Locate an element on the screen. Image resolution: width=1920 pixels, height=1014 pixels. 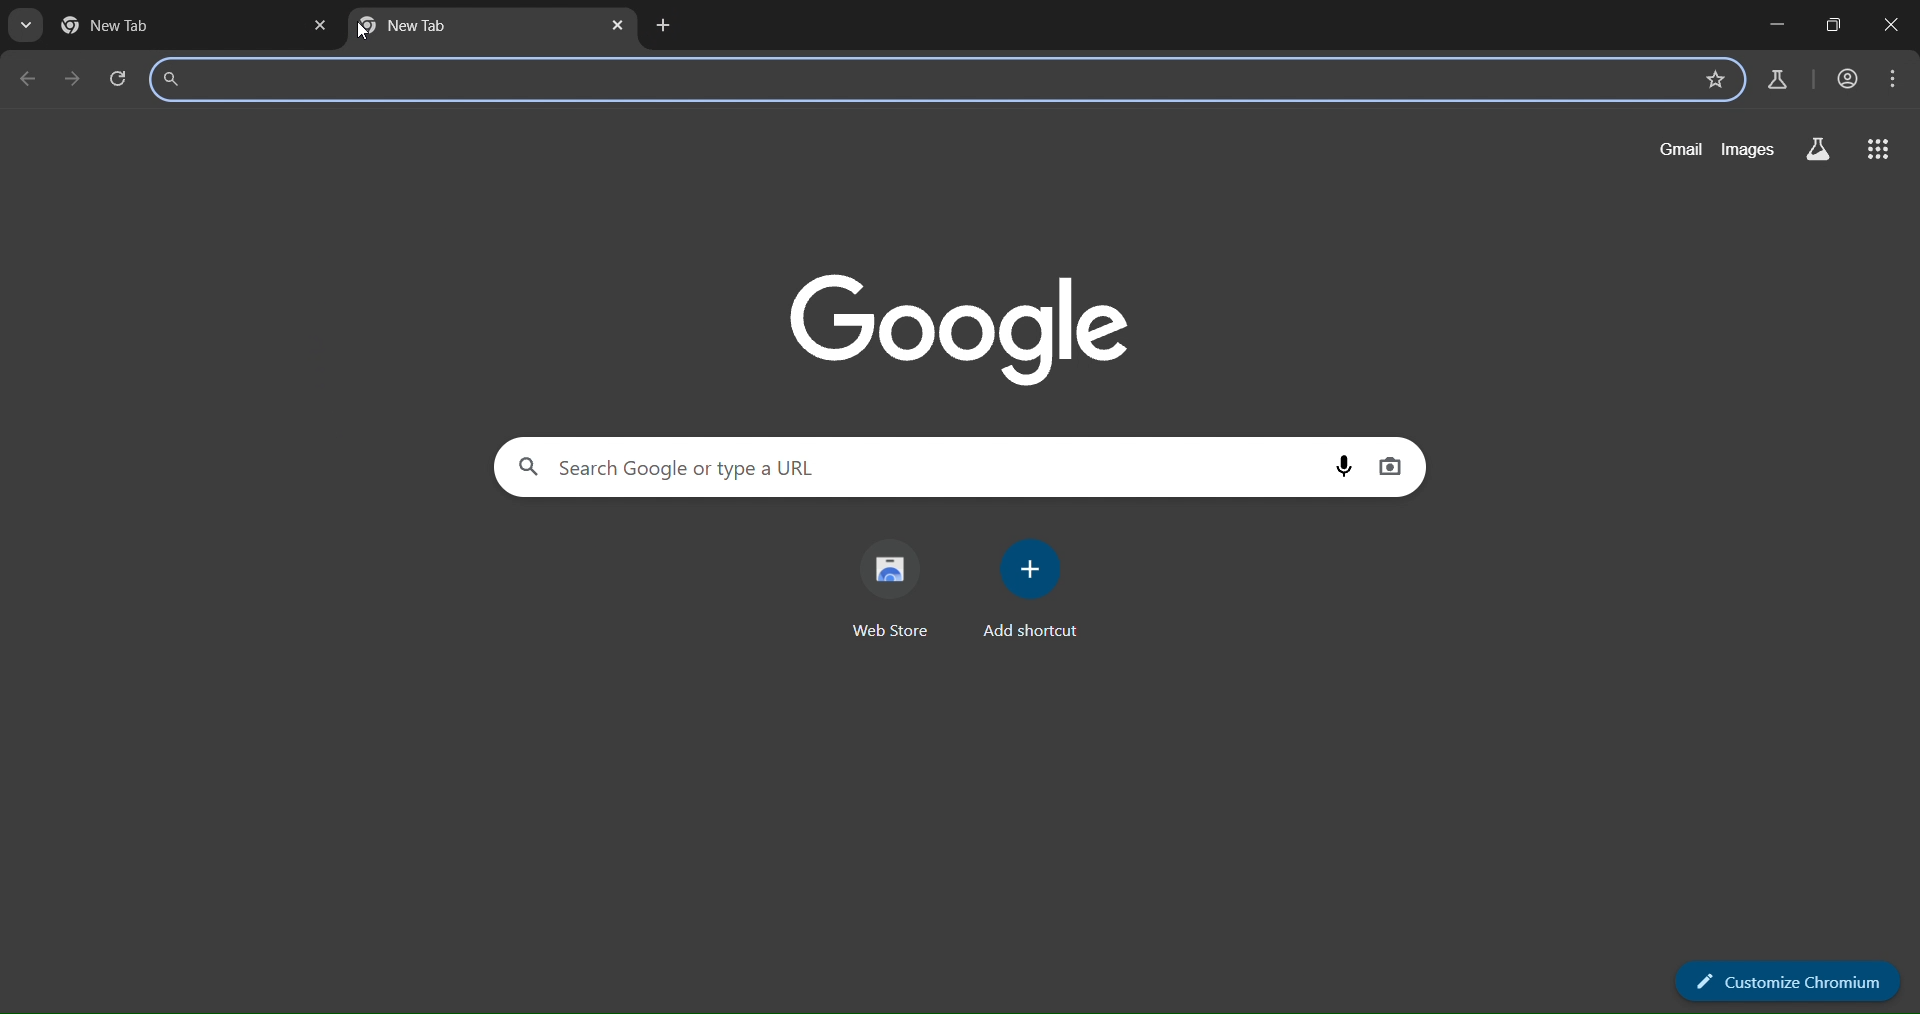
images is located at coordinates (1750, 150).